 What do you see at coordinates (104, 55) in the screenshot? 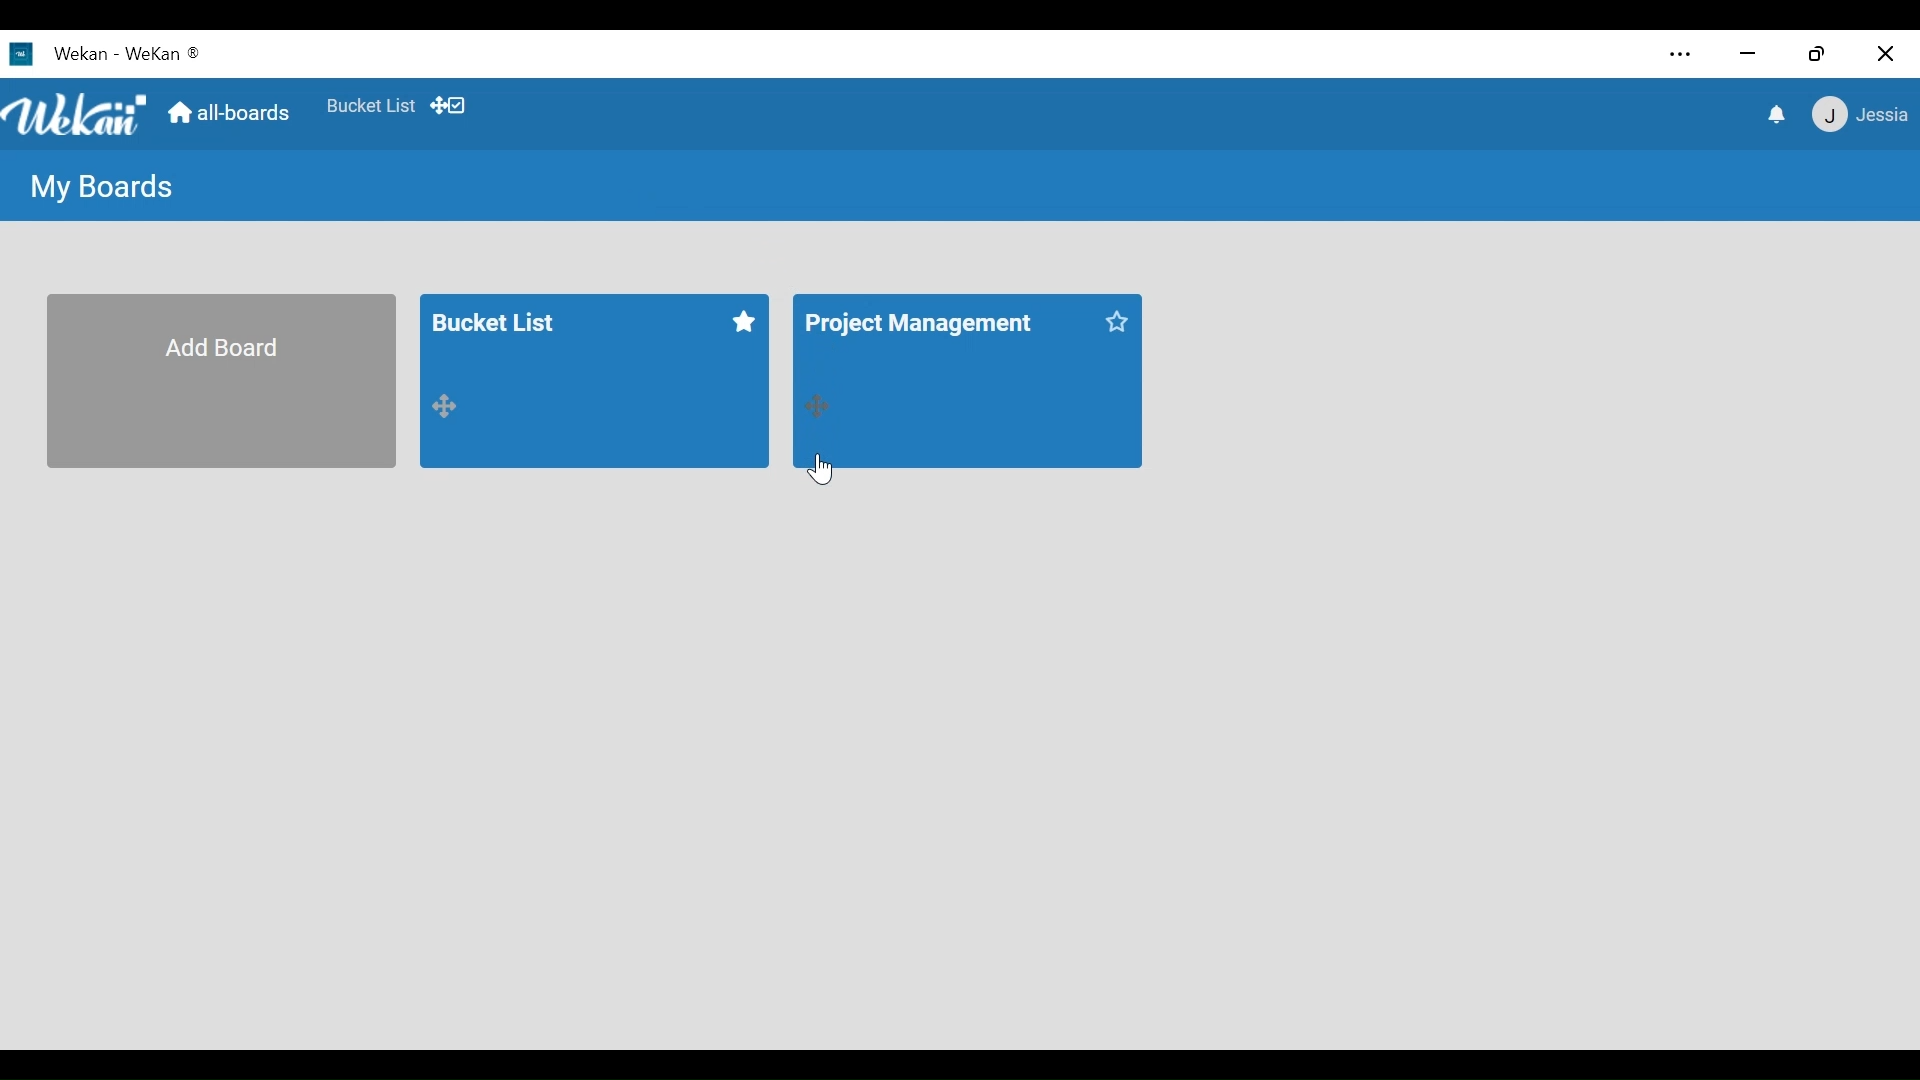
I see `Wekan Desktop icon` at bounding box center [104, 55].